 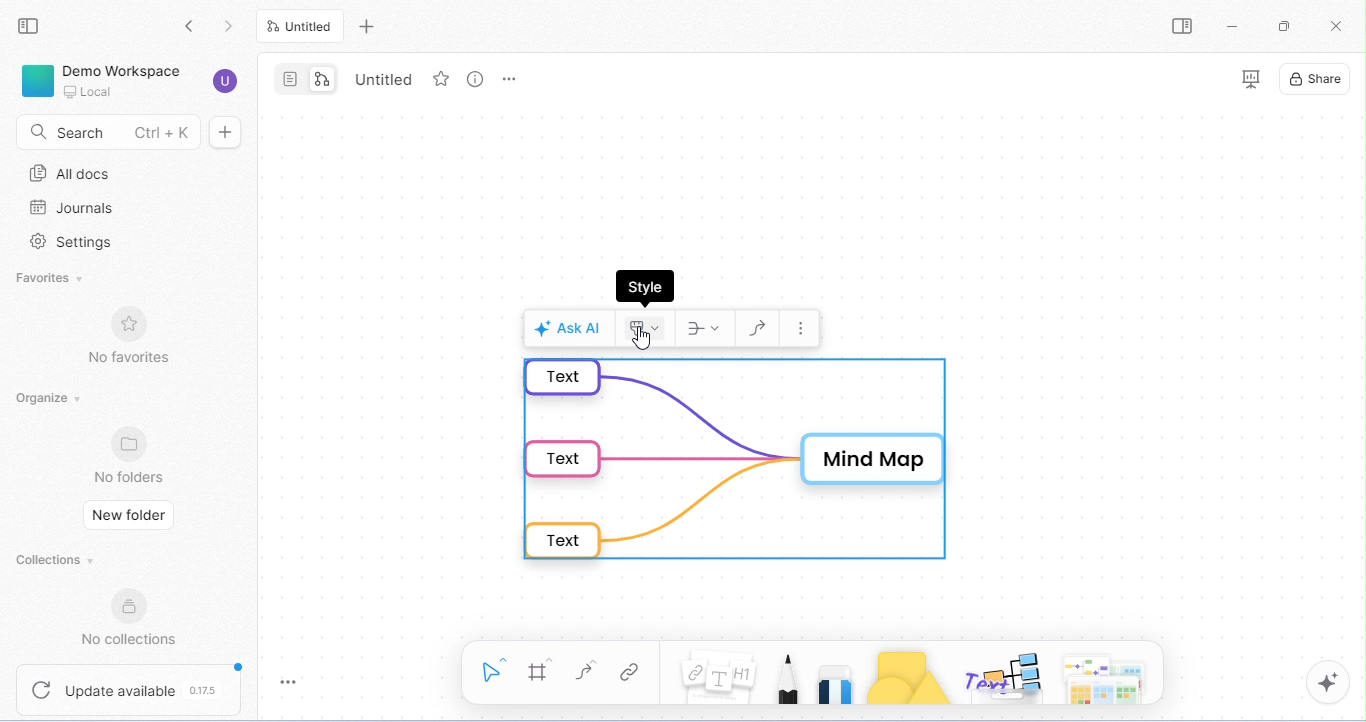 I want to click on pencil, so click(x=787, y=676).